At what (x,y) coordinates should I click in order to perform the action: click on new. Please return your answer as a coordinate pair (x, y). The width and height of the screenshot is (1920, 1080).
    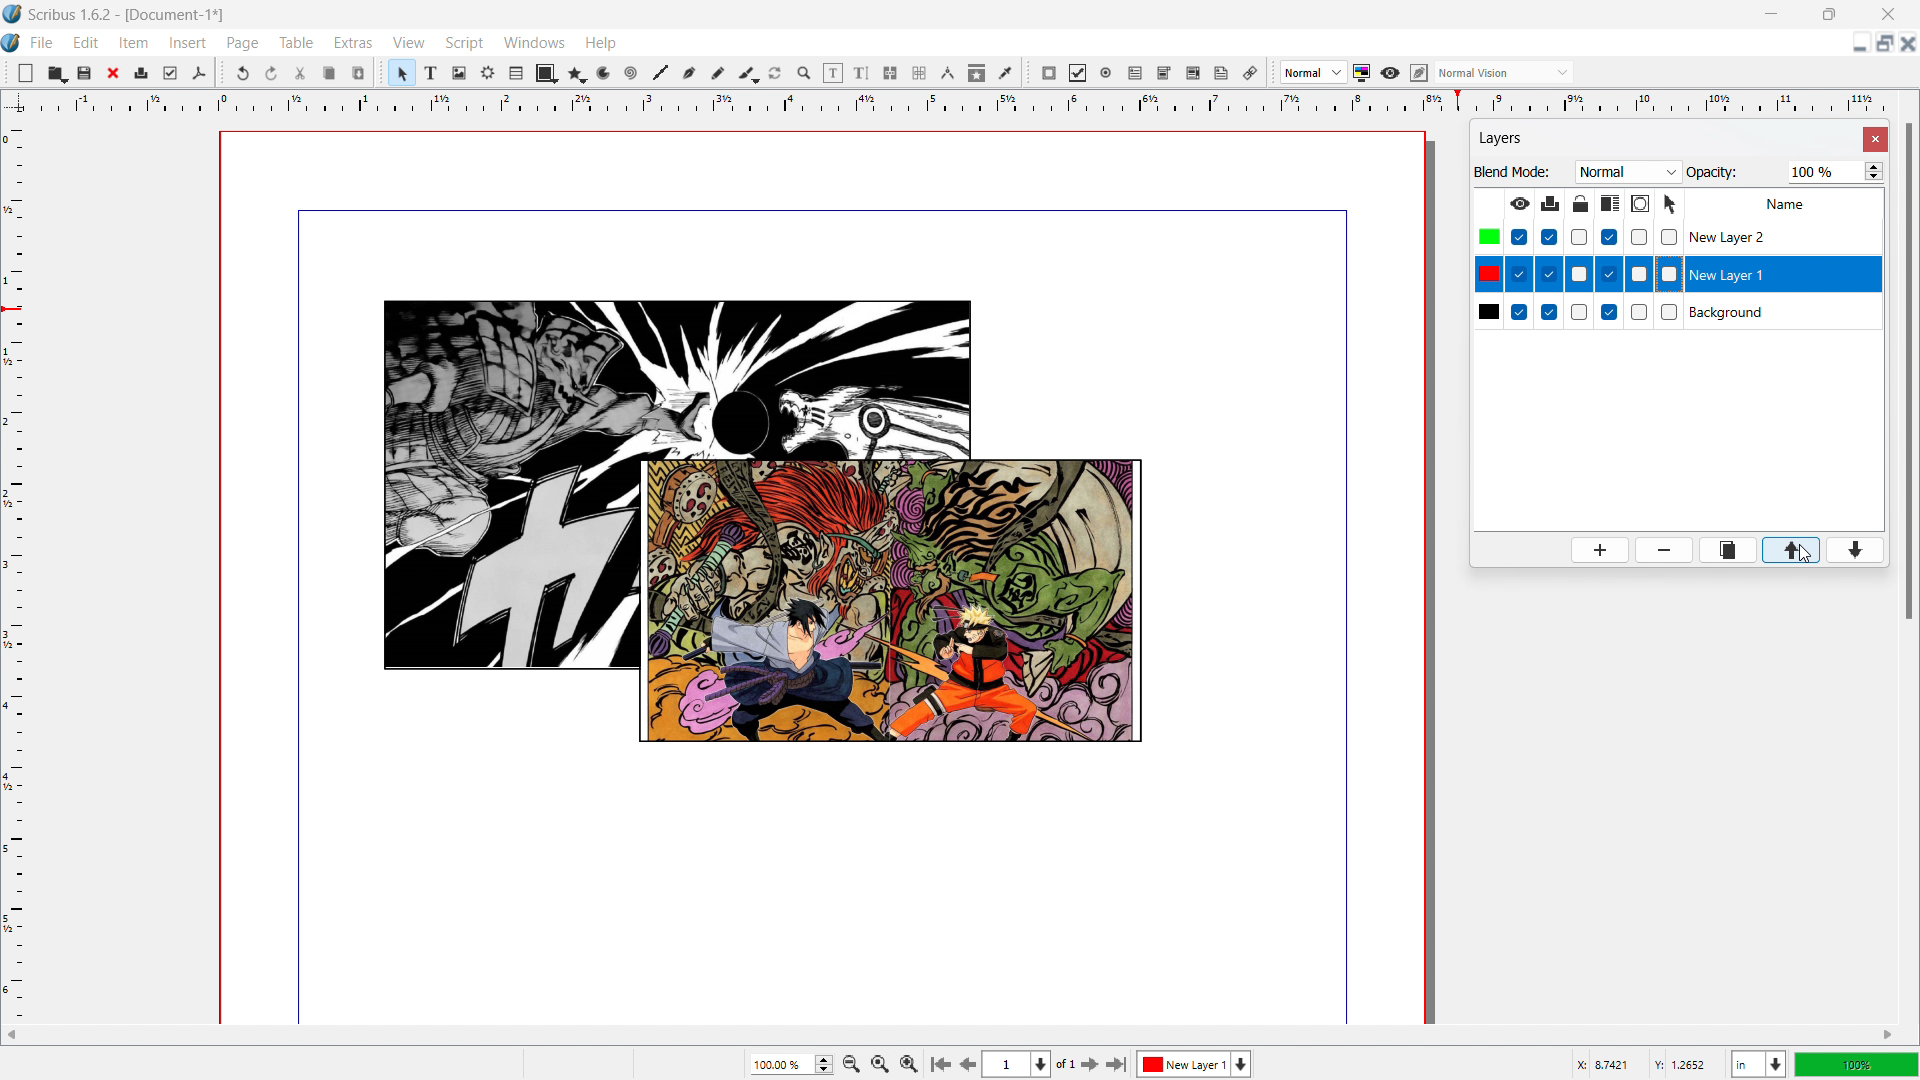
    Looking at the image, I should click on (26, 72).